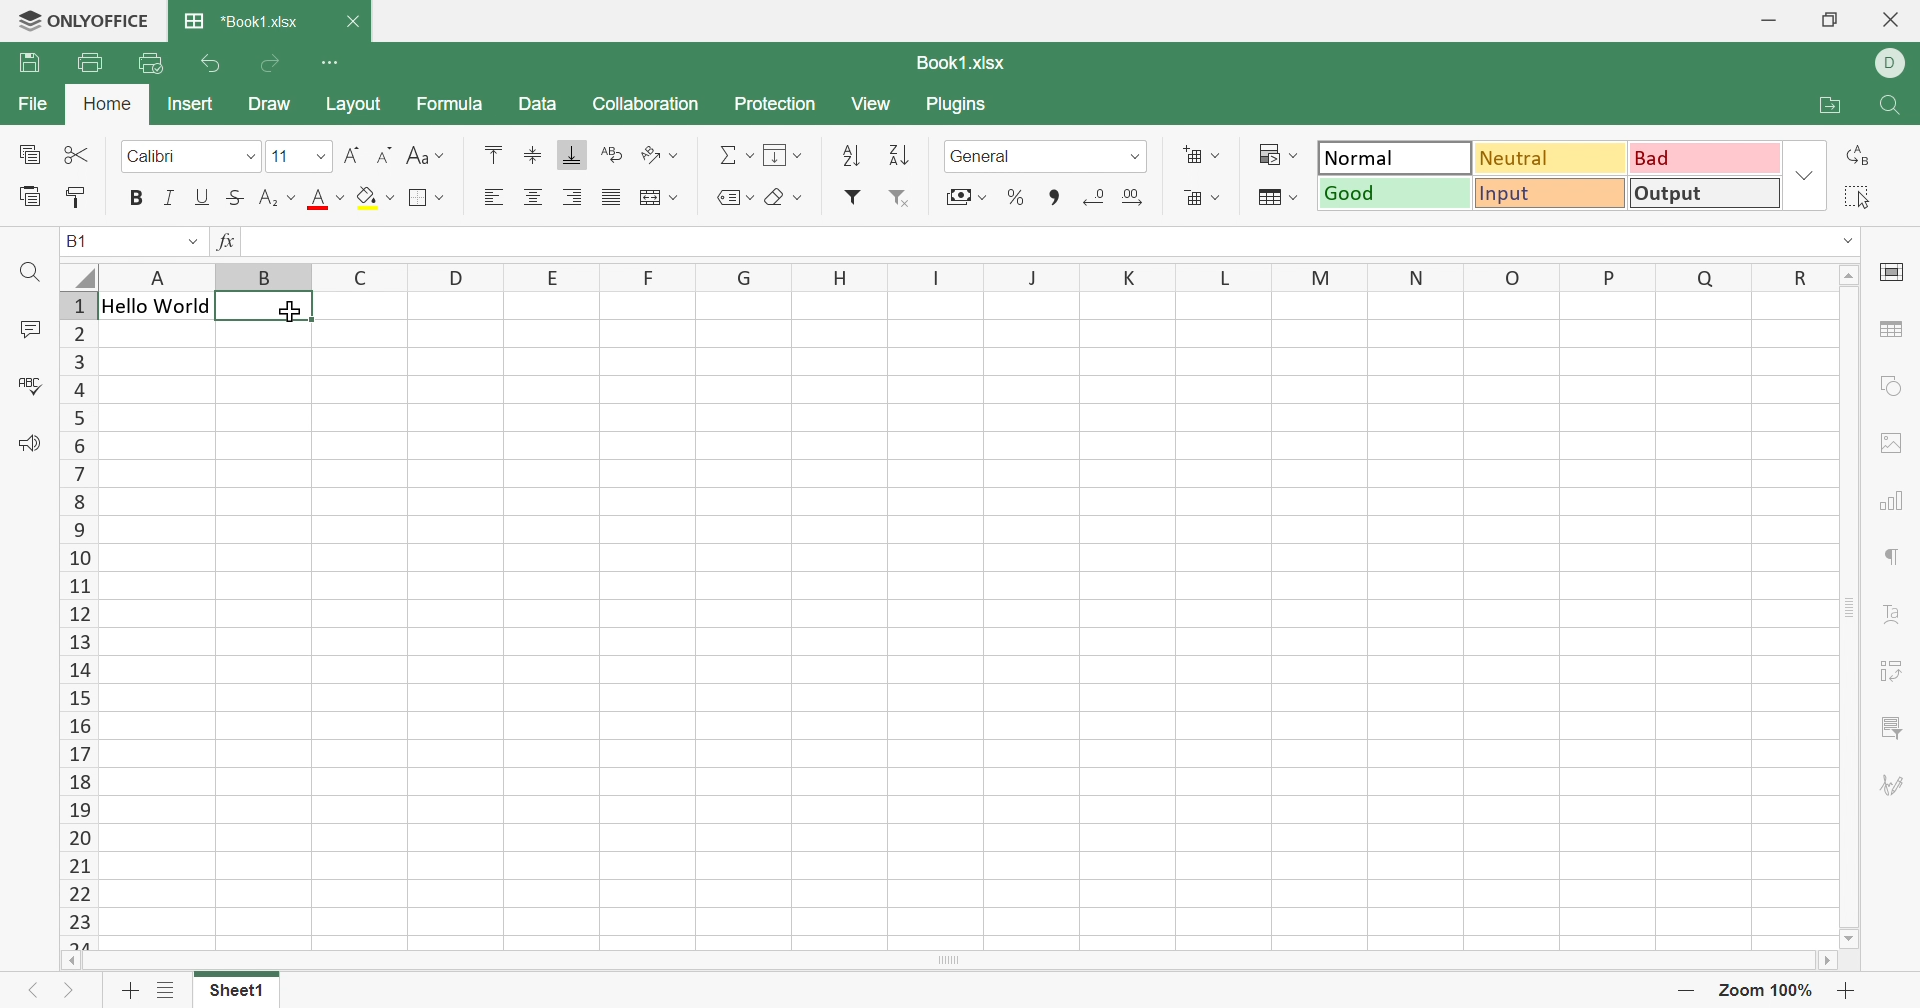  Describe the element at coordinates (76, 154) in the screenshot. I see `Cut` at that location.